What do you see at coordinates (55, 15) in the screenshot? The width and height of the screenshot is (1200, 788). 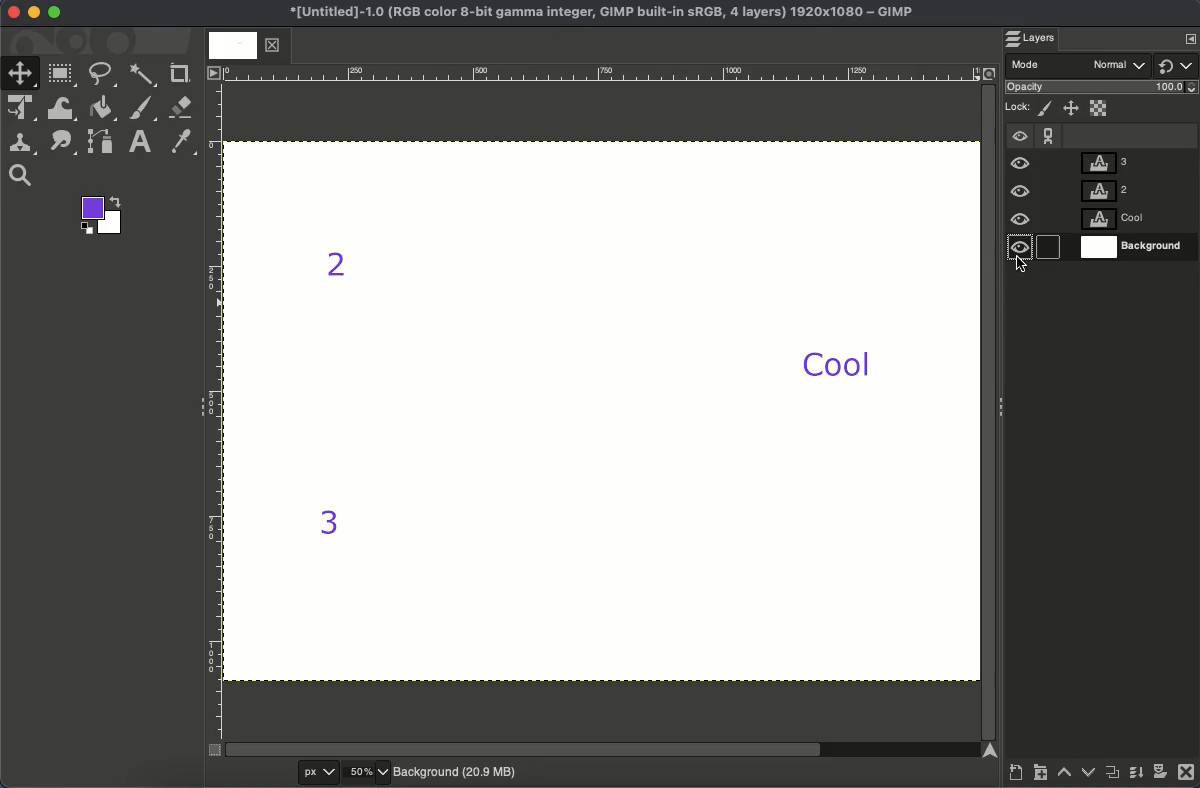 I see `Maximize` at bounding box center [55, 15].